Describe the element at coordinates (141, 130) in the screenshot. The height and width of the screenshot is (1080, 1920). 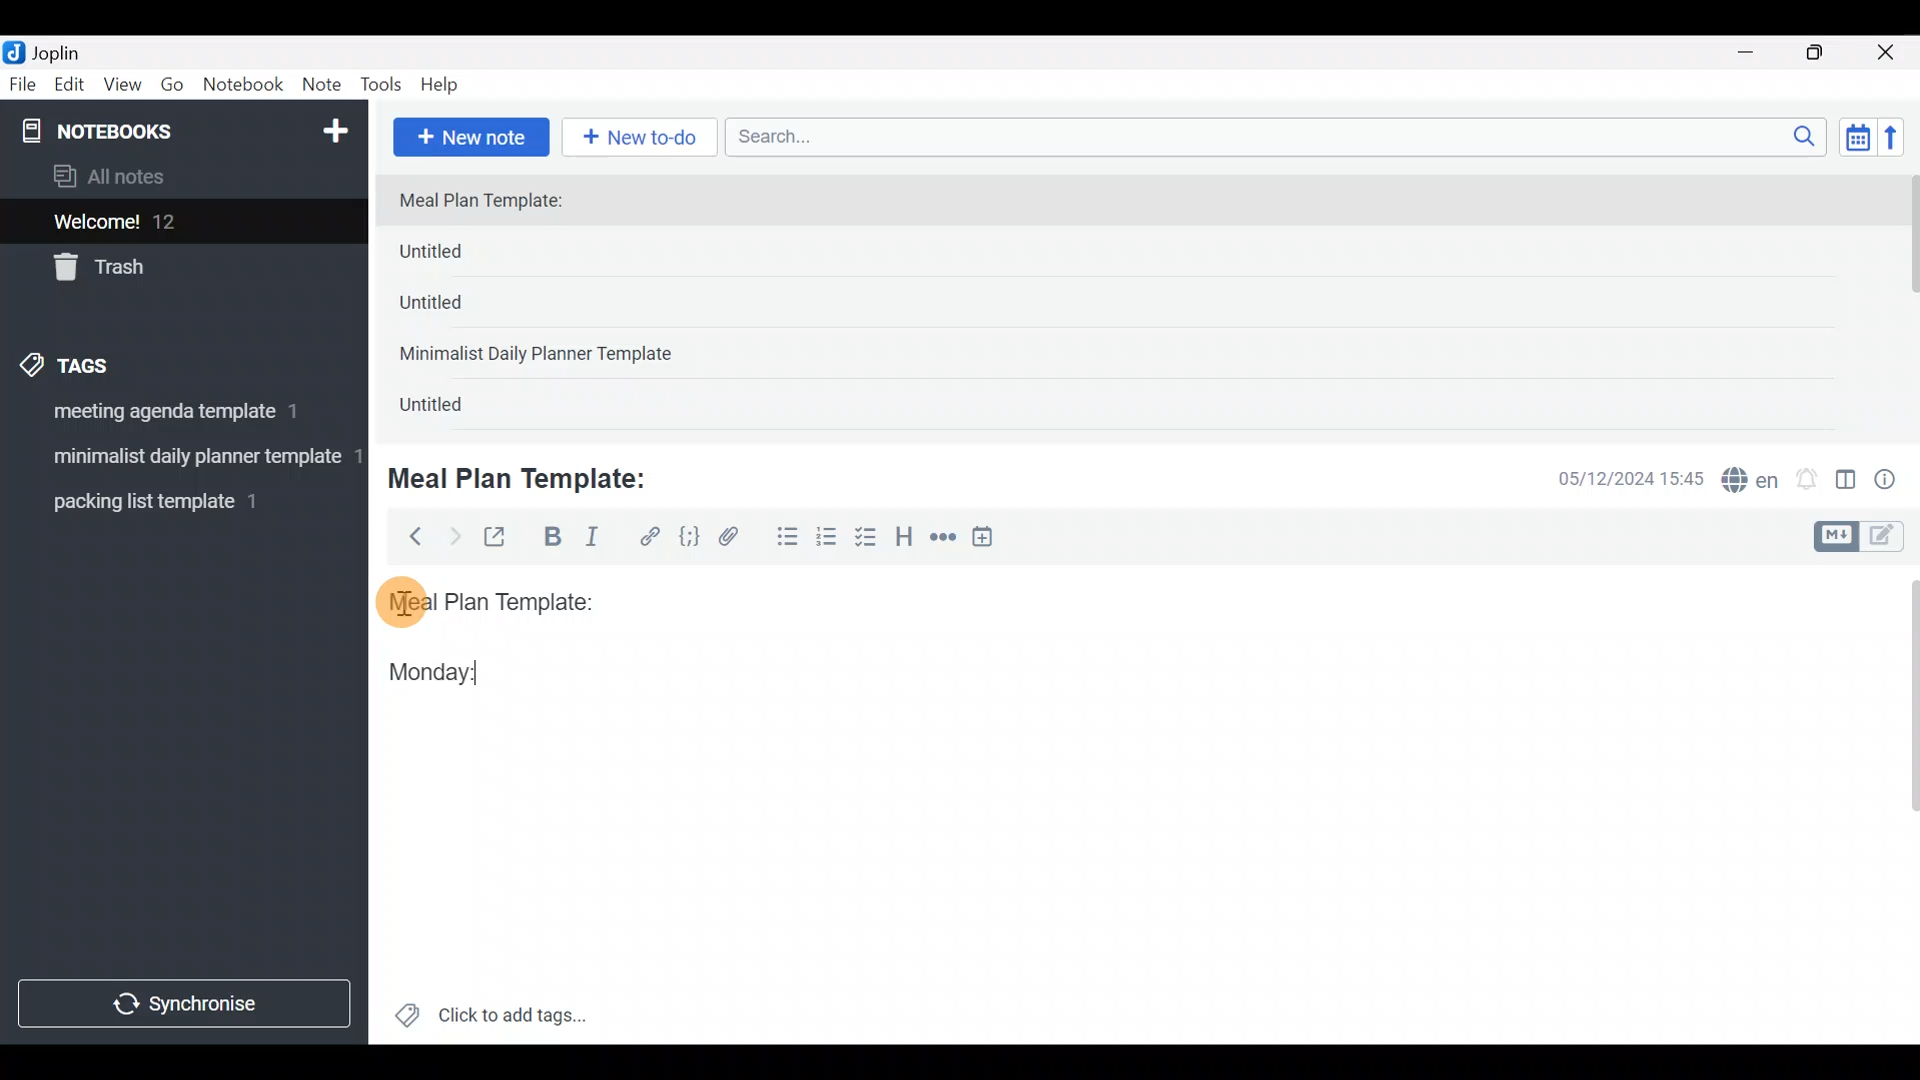
I see `Notebooks` at that location.